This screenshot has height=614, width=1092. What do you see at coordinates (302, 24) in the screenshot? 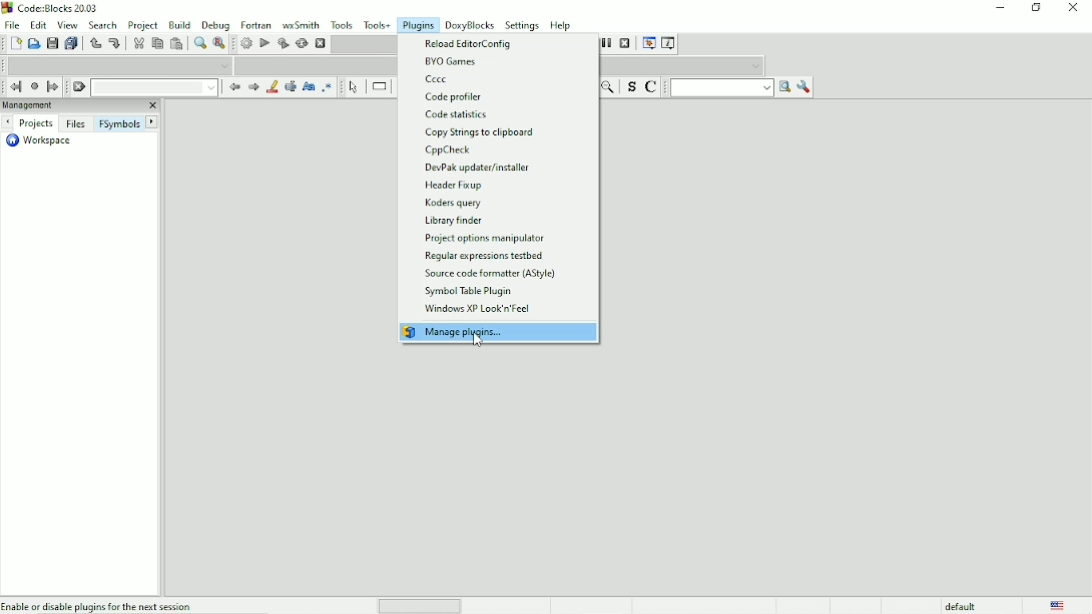
I see `wxSmith` at bounding box center [302, 24].